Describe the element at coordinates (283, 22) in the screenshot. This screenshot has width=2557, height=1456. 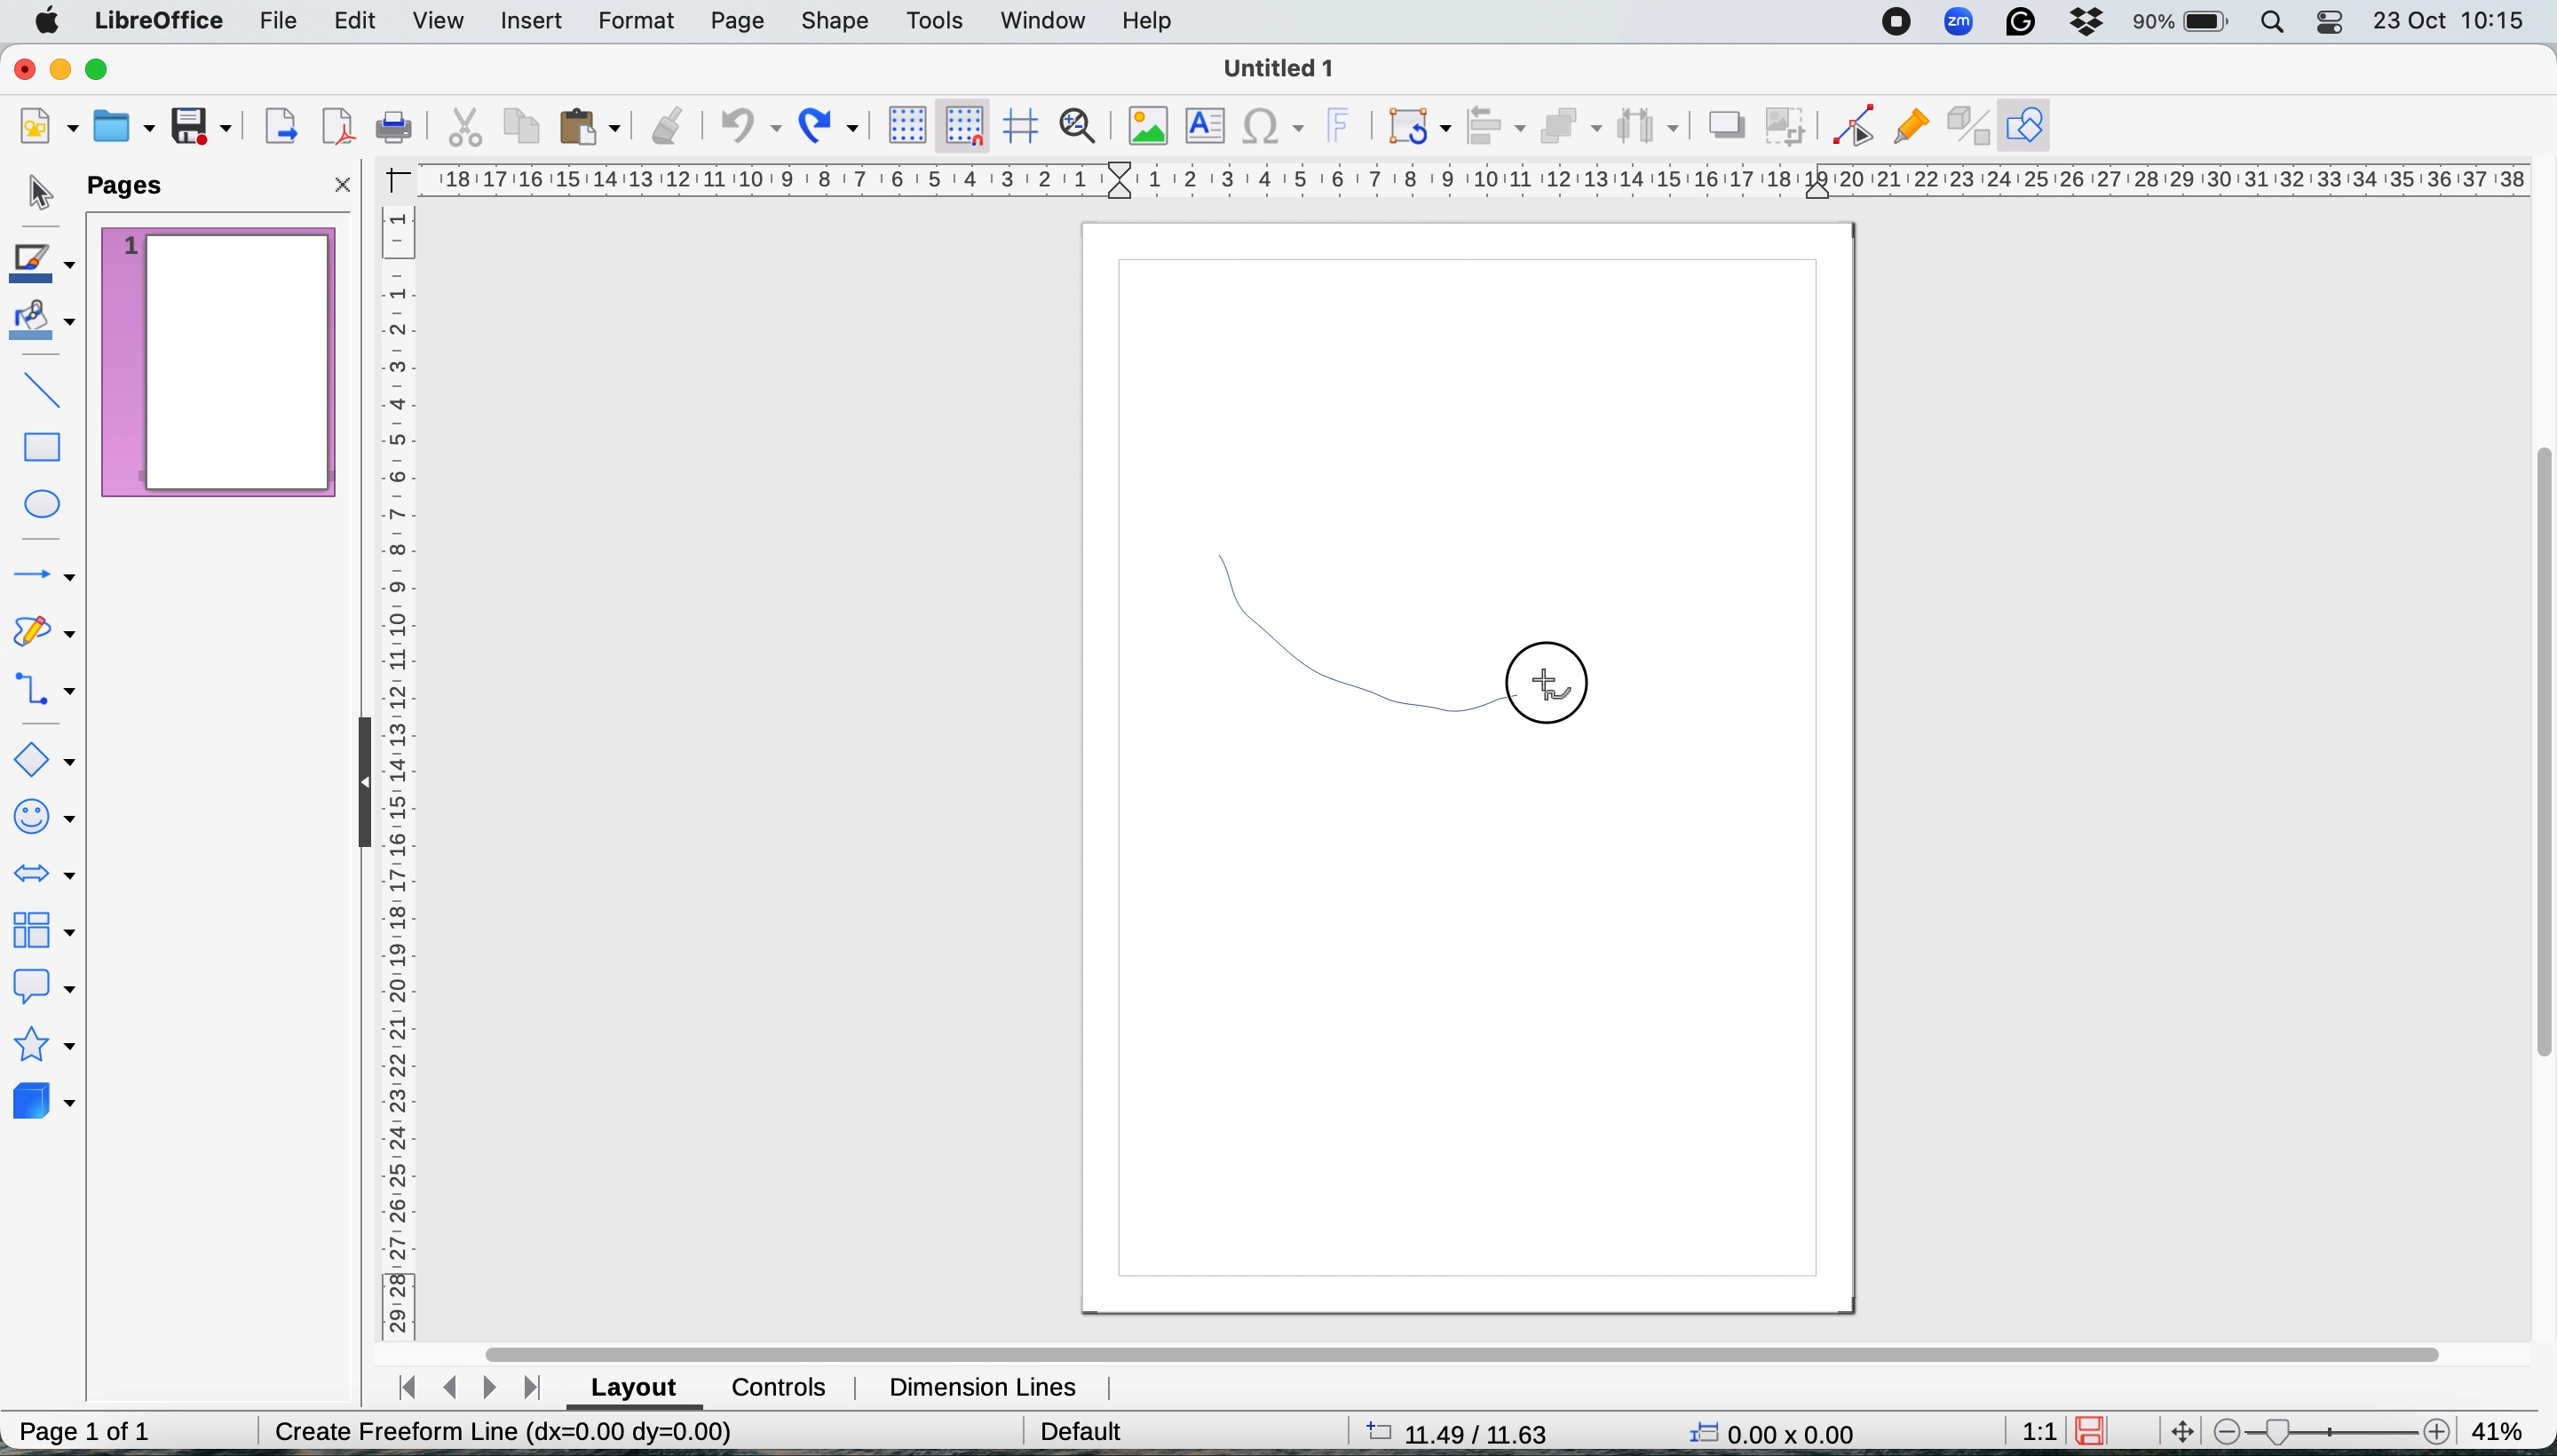
I see `file` at that location.